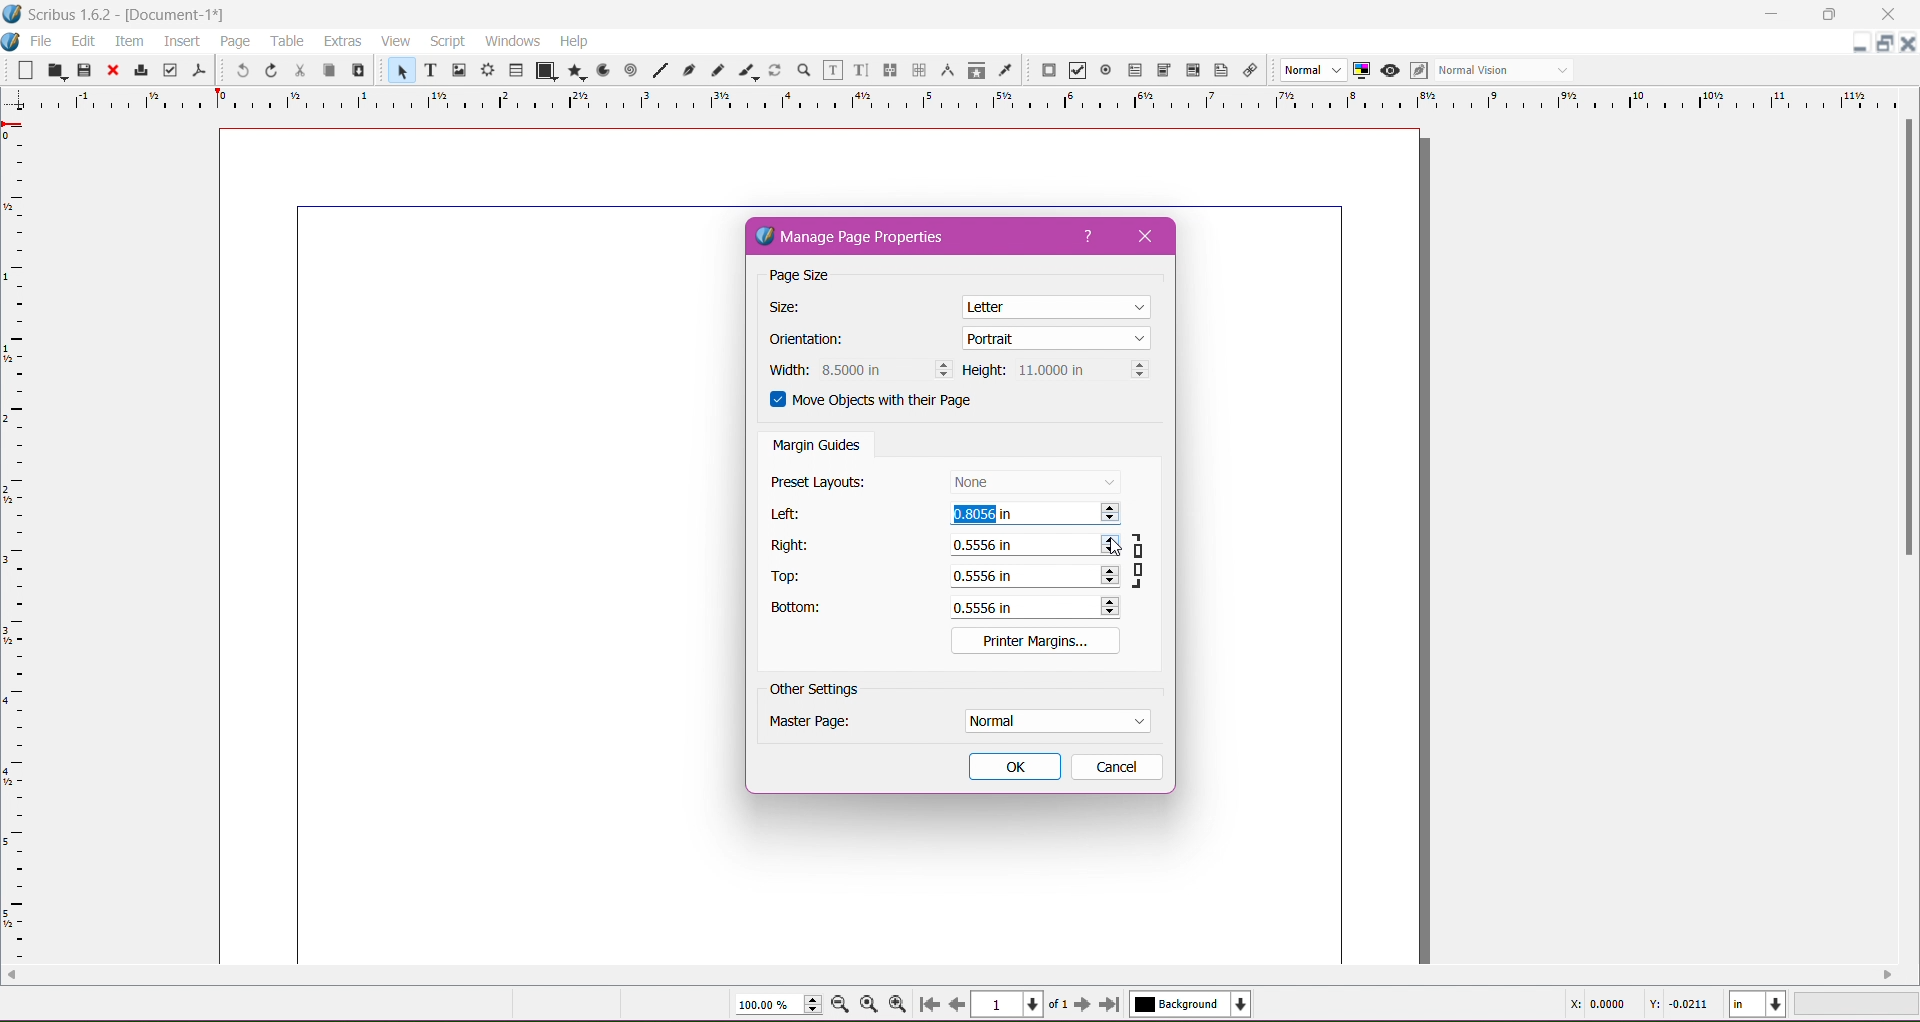 The image size is (1920, 1022). Describe the element at coordinates (19, 69) in the screenshot. I see `New` at that location.